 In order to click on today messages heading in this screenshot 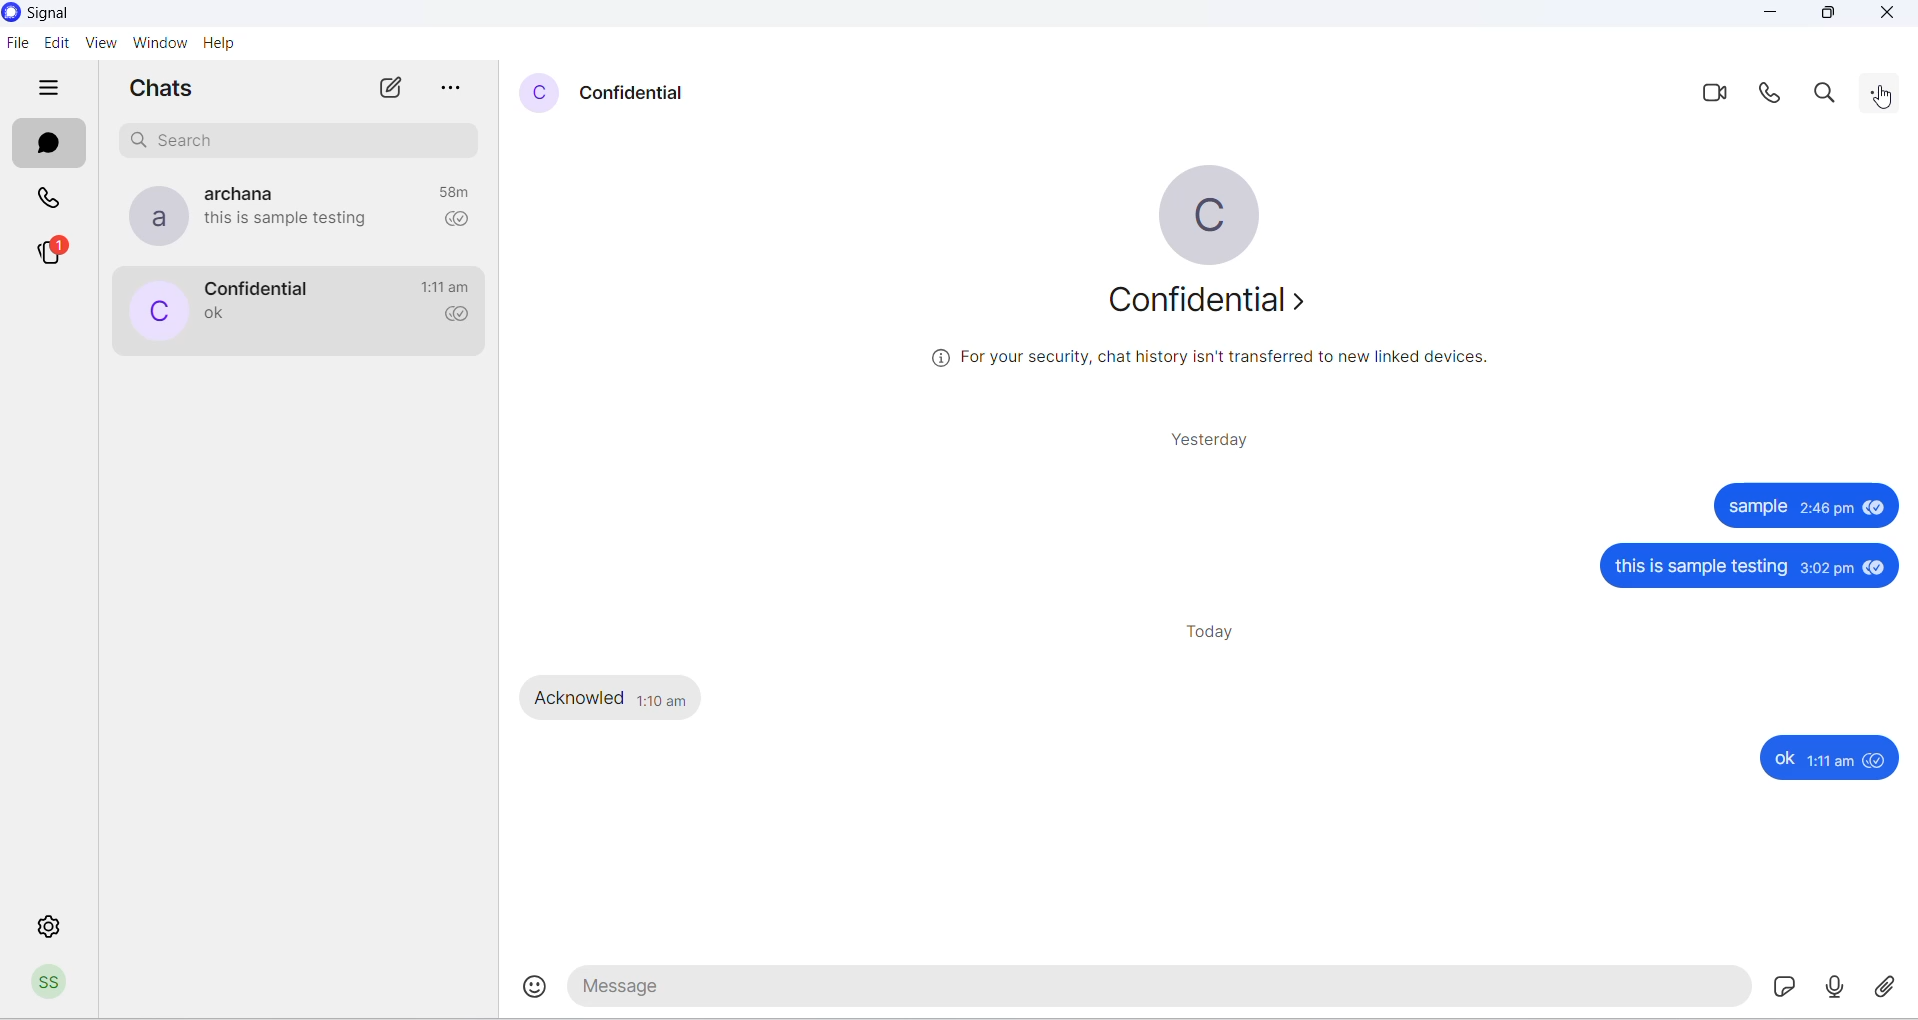, I will do `click(1216, 633)`.